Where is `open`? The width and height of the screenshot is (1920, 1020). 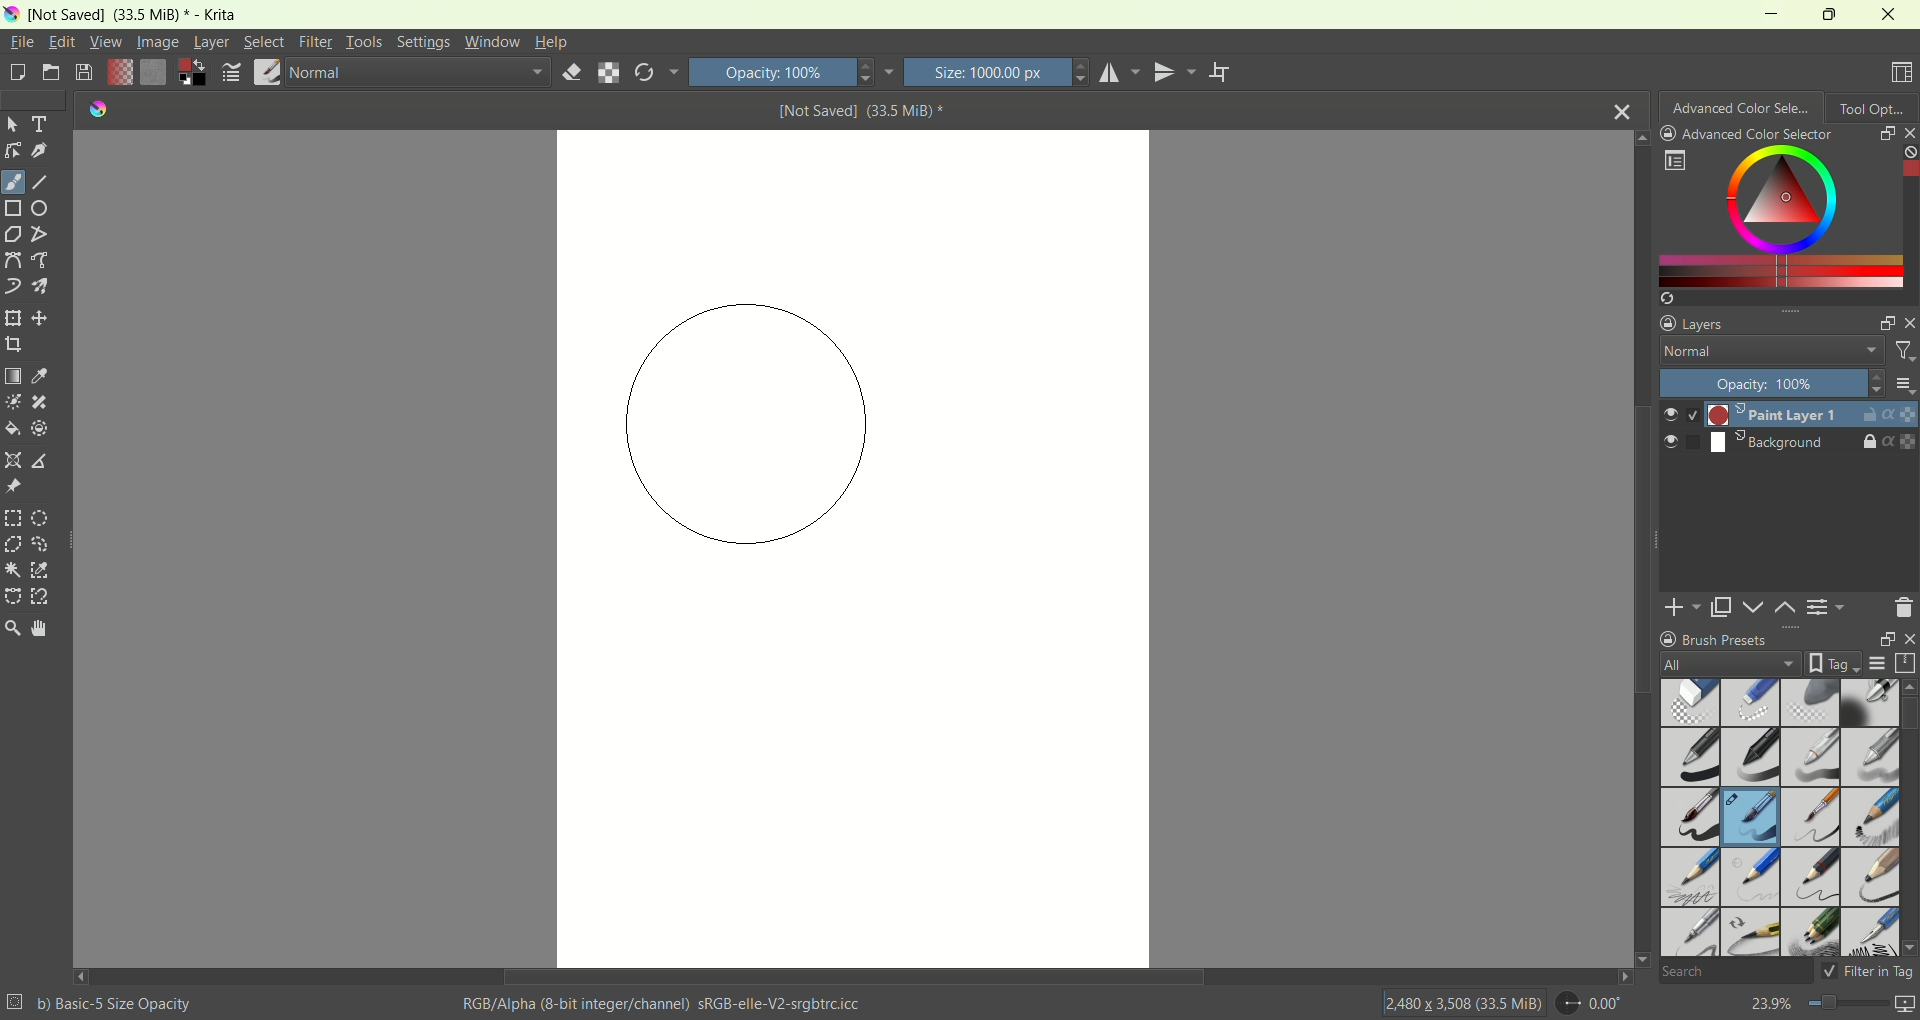
open is located at coordinates (50, 71).